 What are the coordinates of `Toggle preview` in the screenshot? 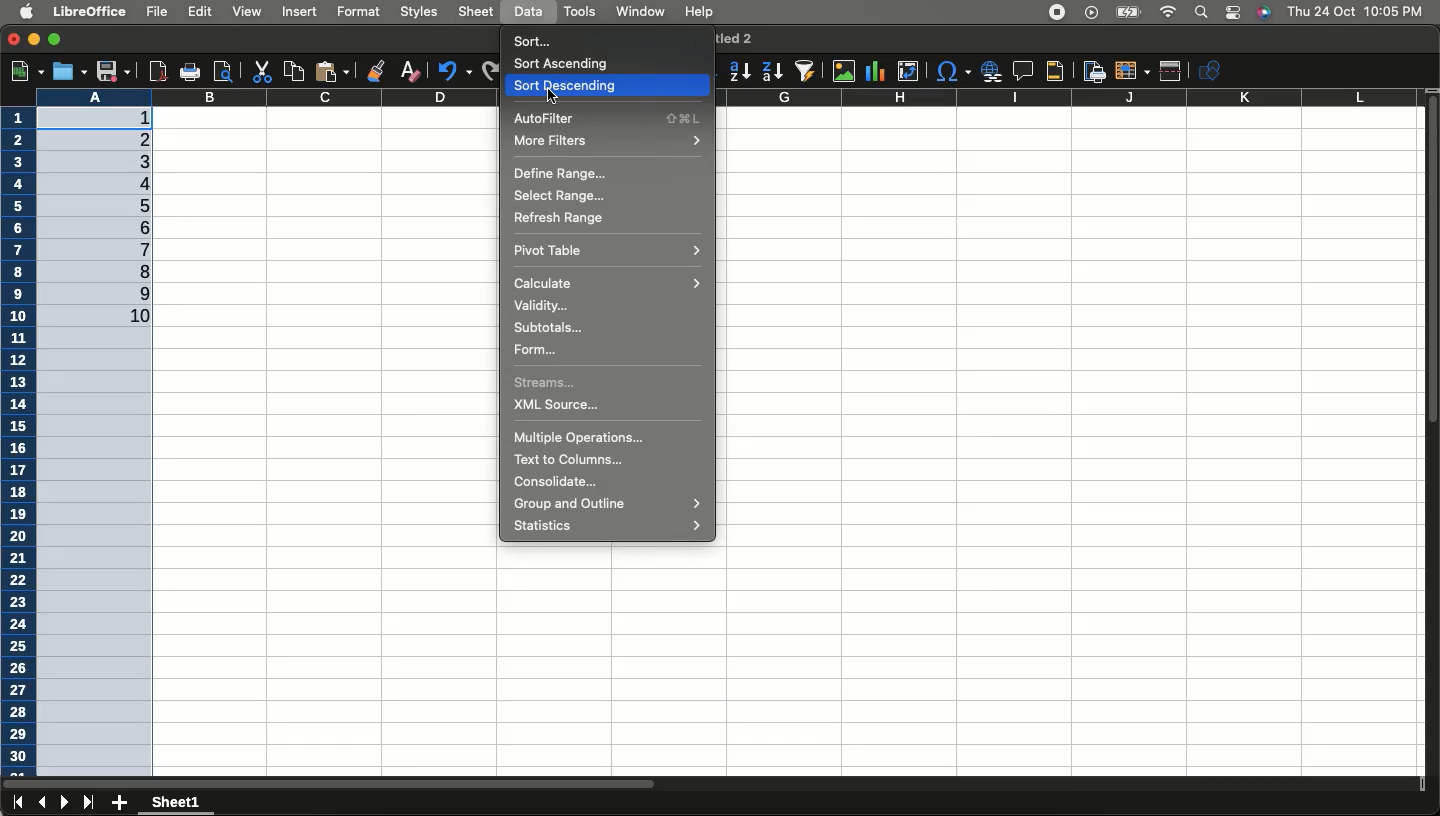 It's located at (222, 71).